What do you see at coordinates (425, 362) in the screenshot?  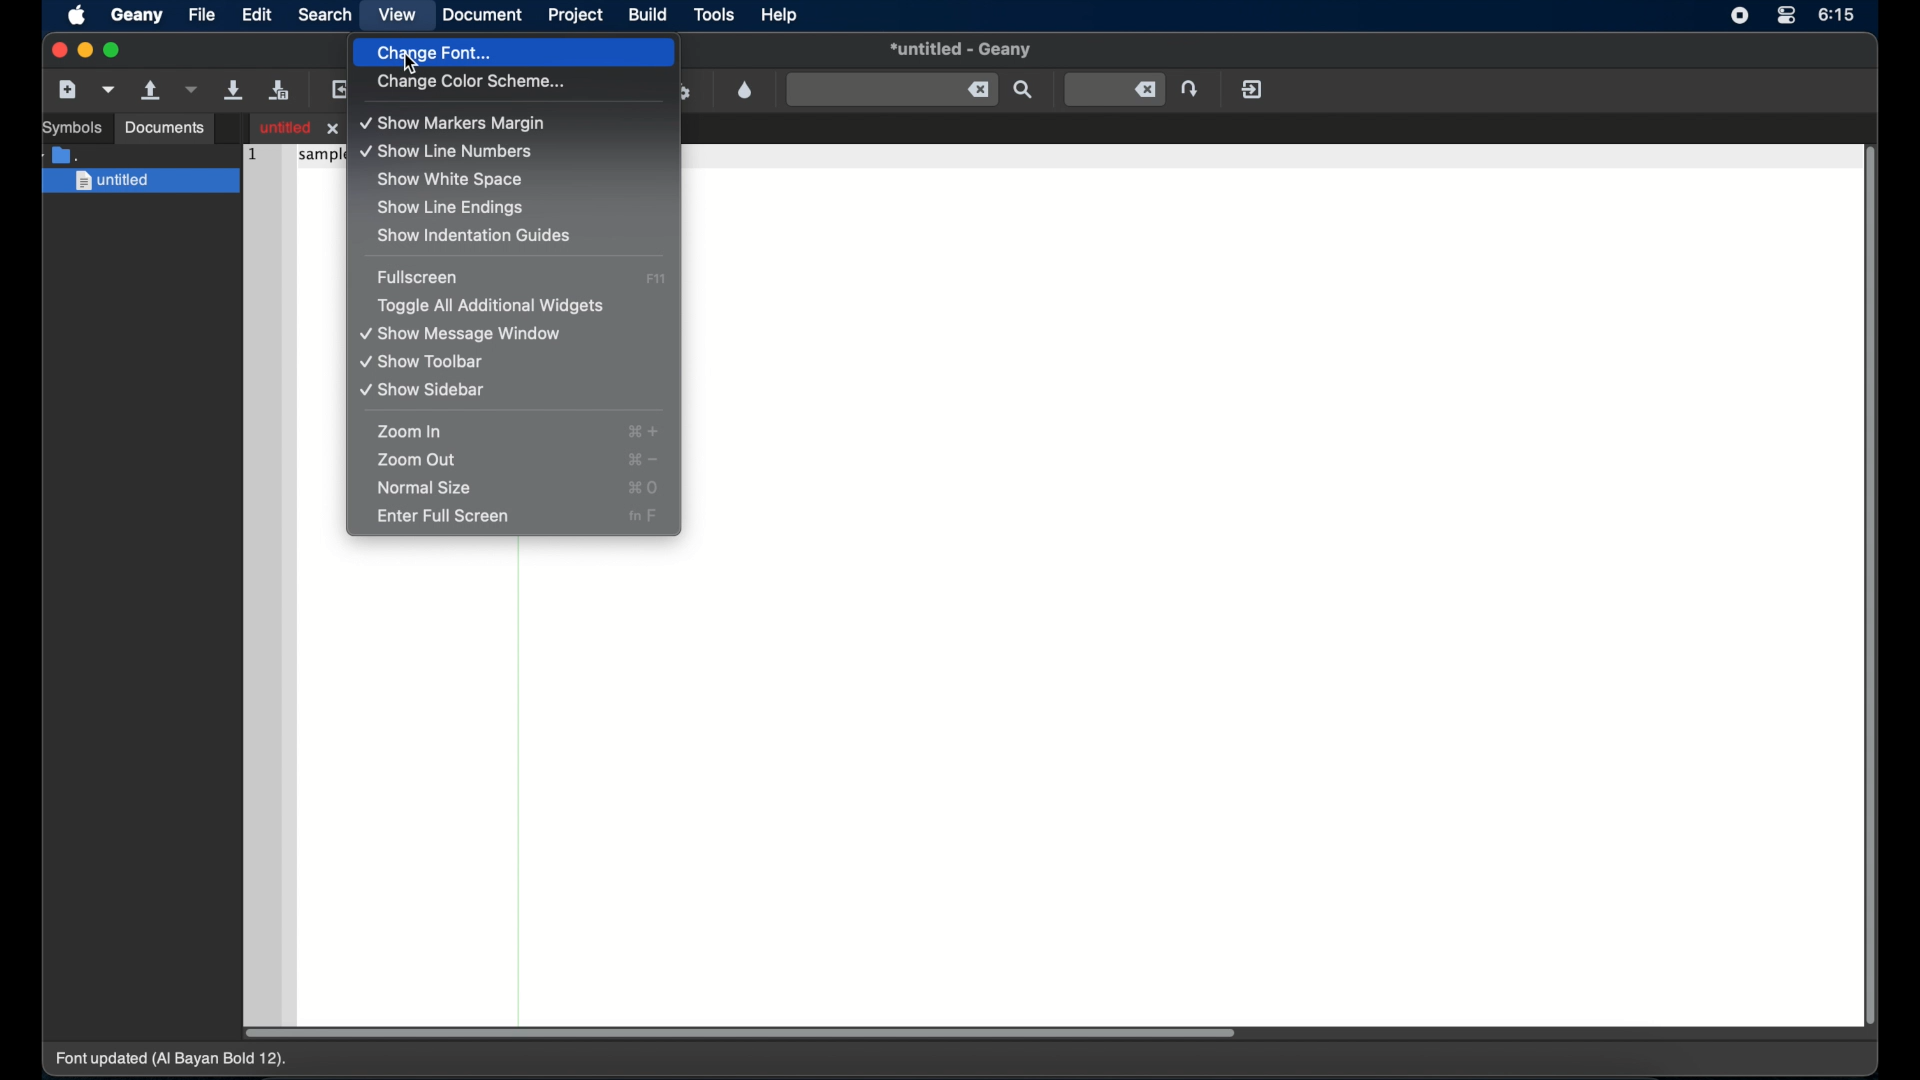 I see `show toolbar` at bounding box center [425, 362].